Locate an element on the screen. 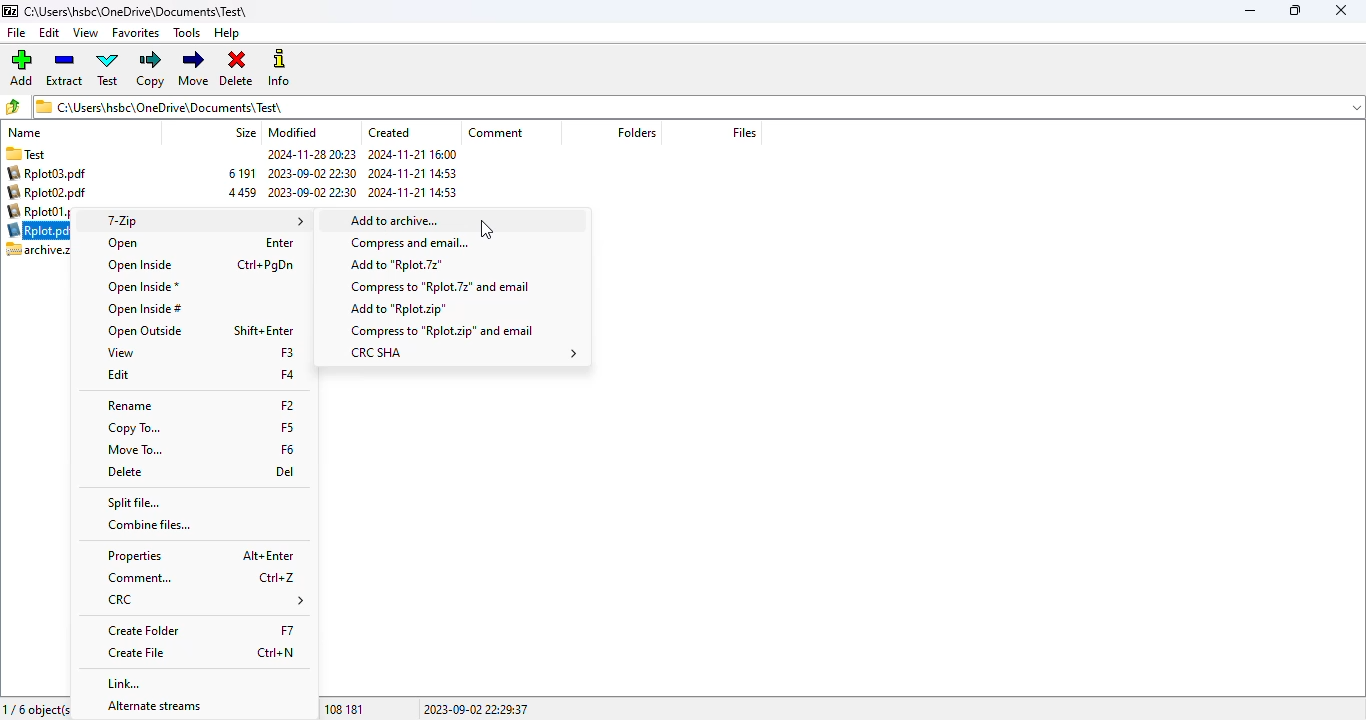  shortcut for comment is located at coordinates (277, 578).